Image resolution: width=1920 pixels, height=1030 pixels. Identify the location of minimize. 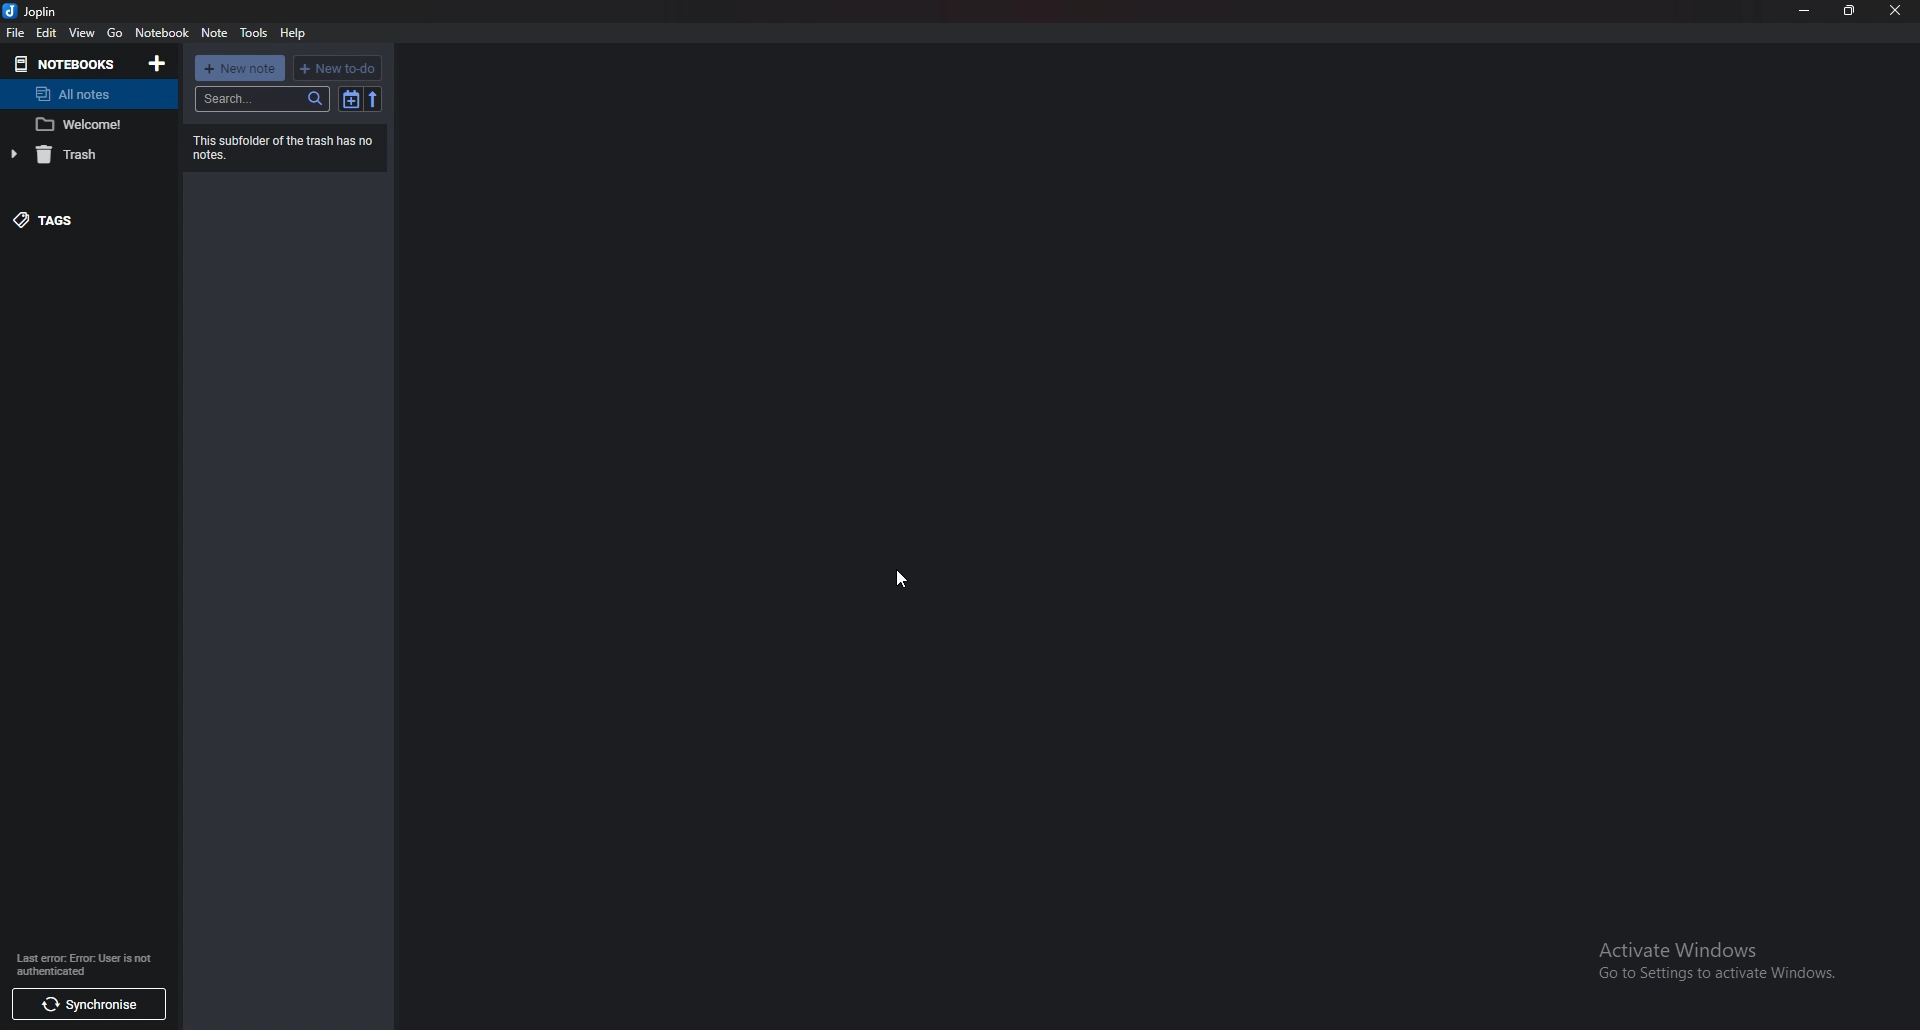
(1804, 10).